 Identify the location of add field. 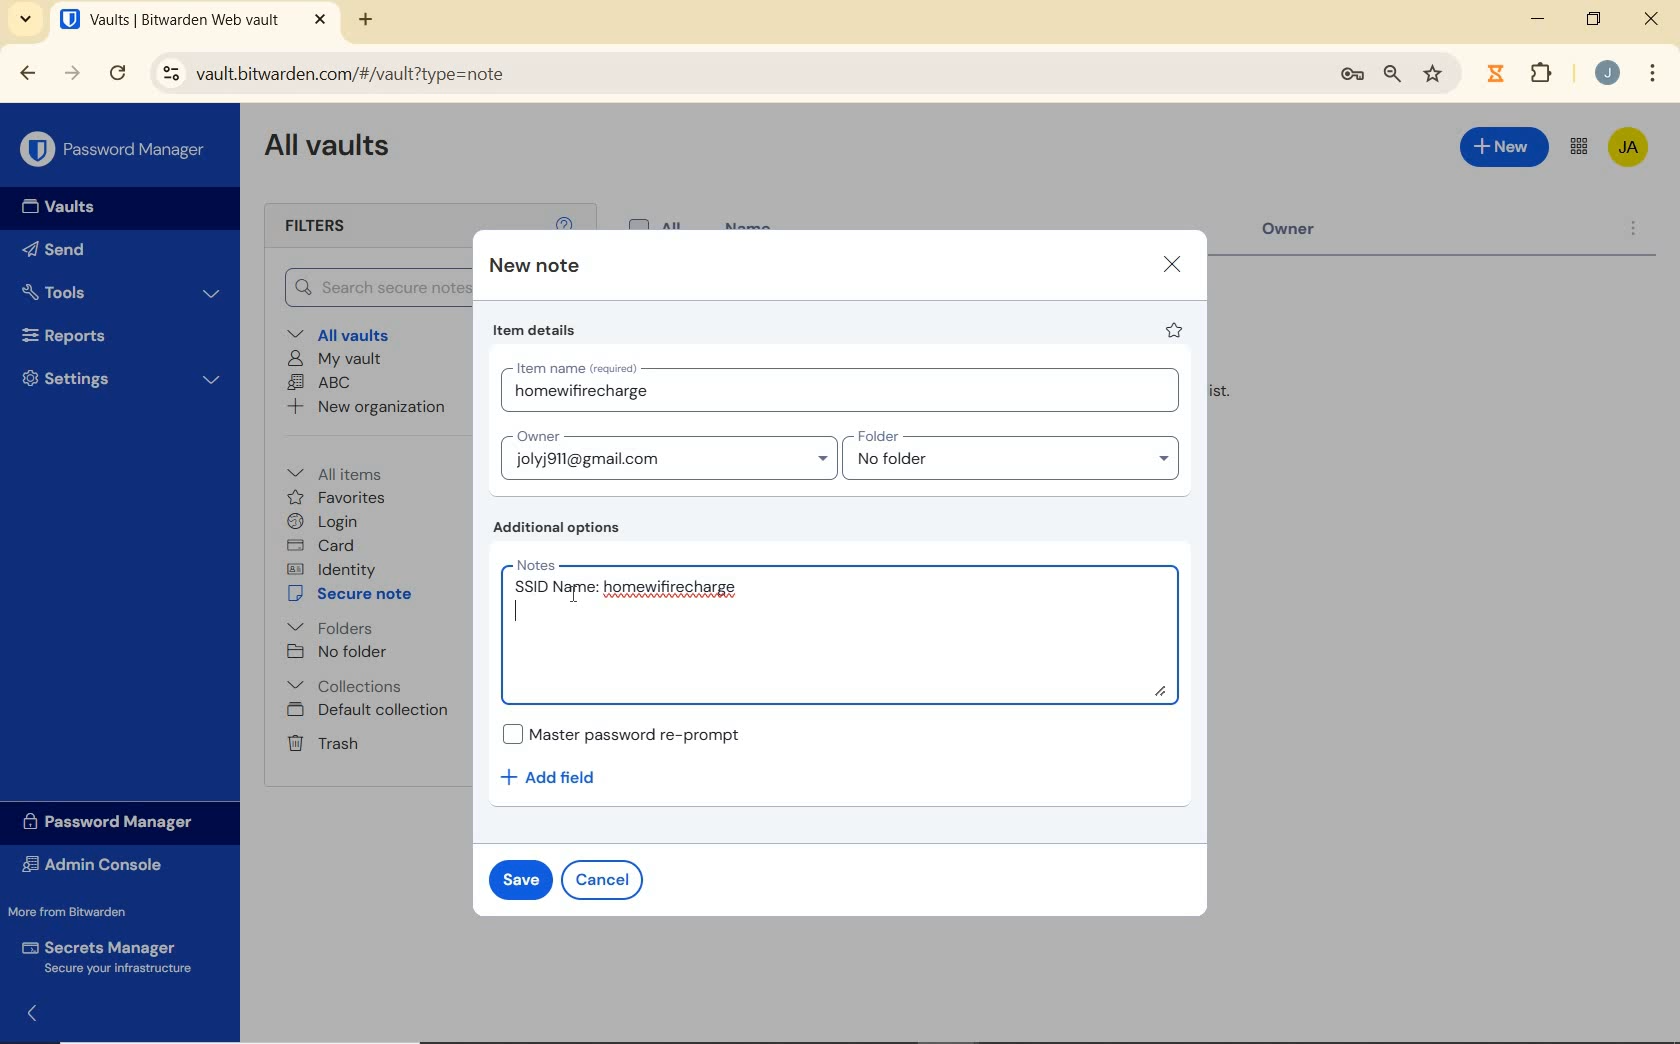
(562, 778).